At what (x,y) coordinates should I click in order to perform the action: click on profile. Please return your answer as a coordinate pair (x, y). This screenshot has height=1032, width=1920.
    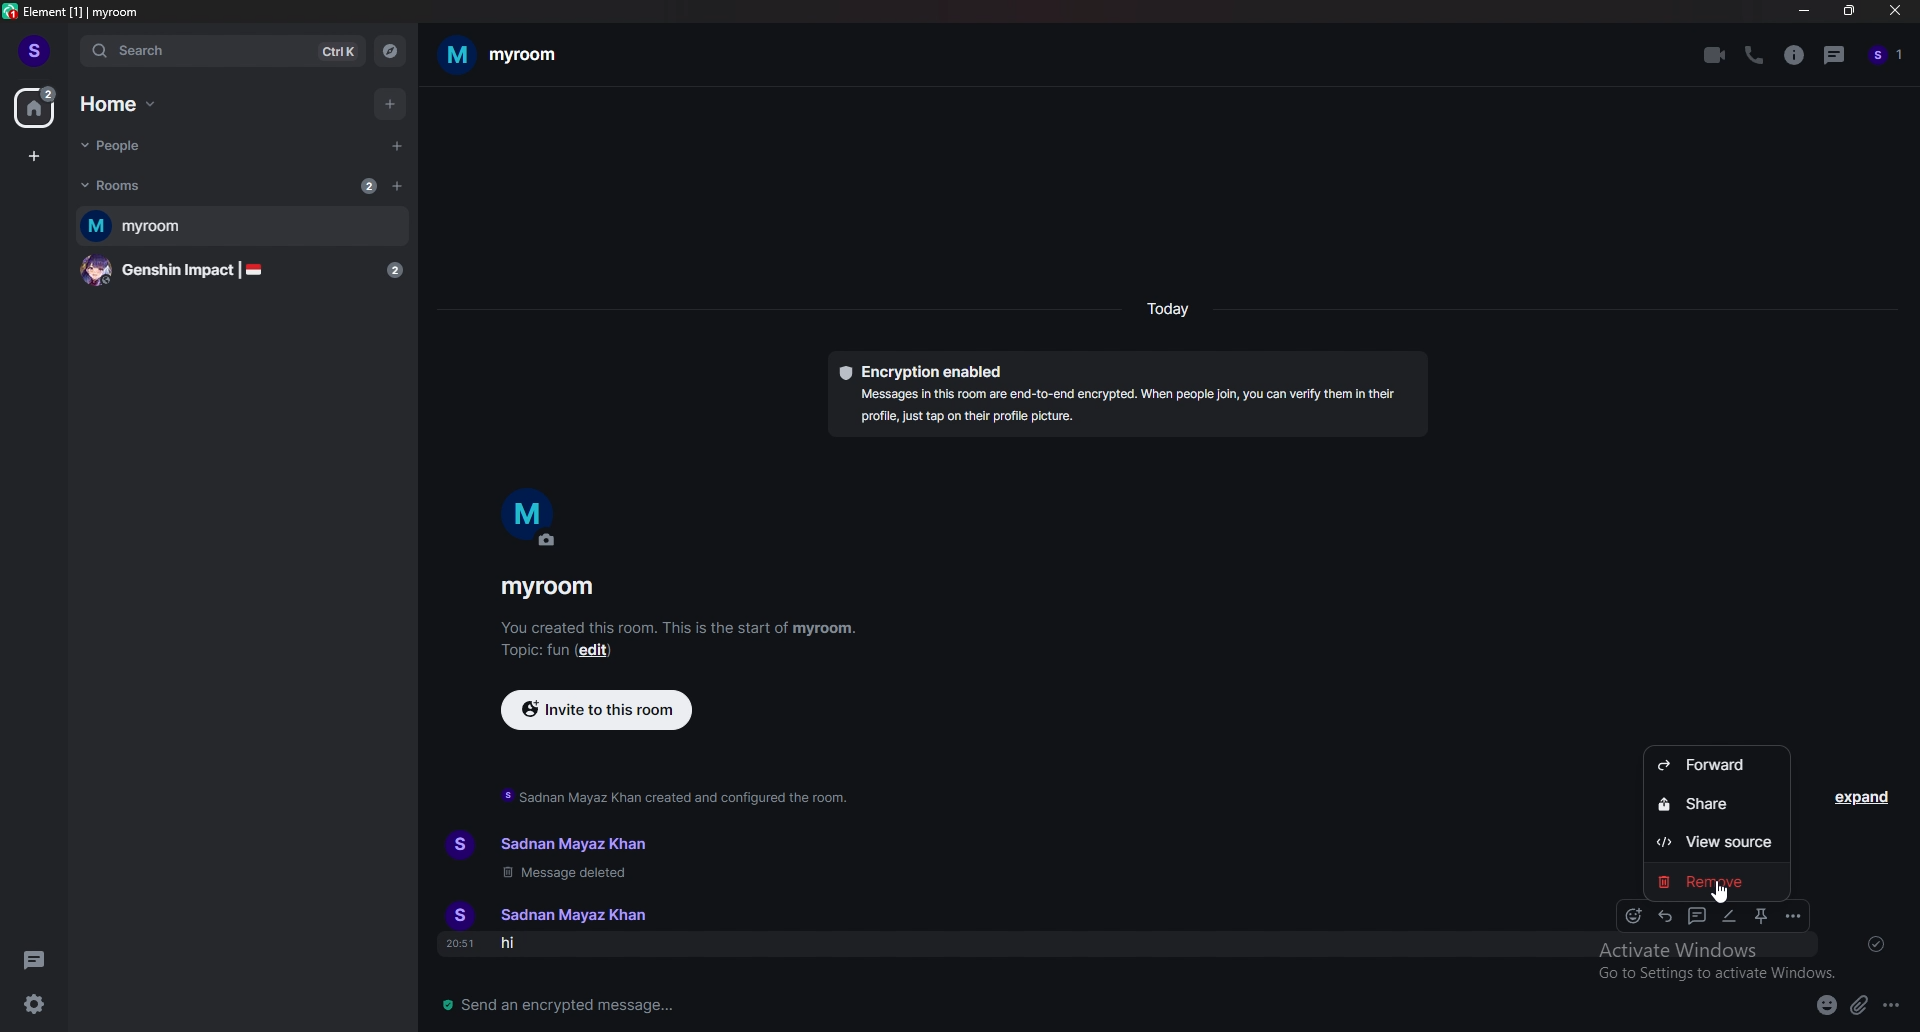
    Looking at the image, I should click on (34, 50).